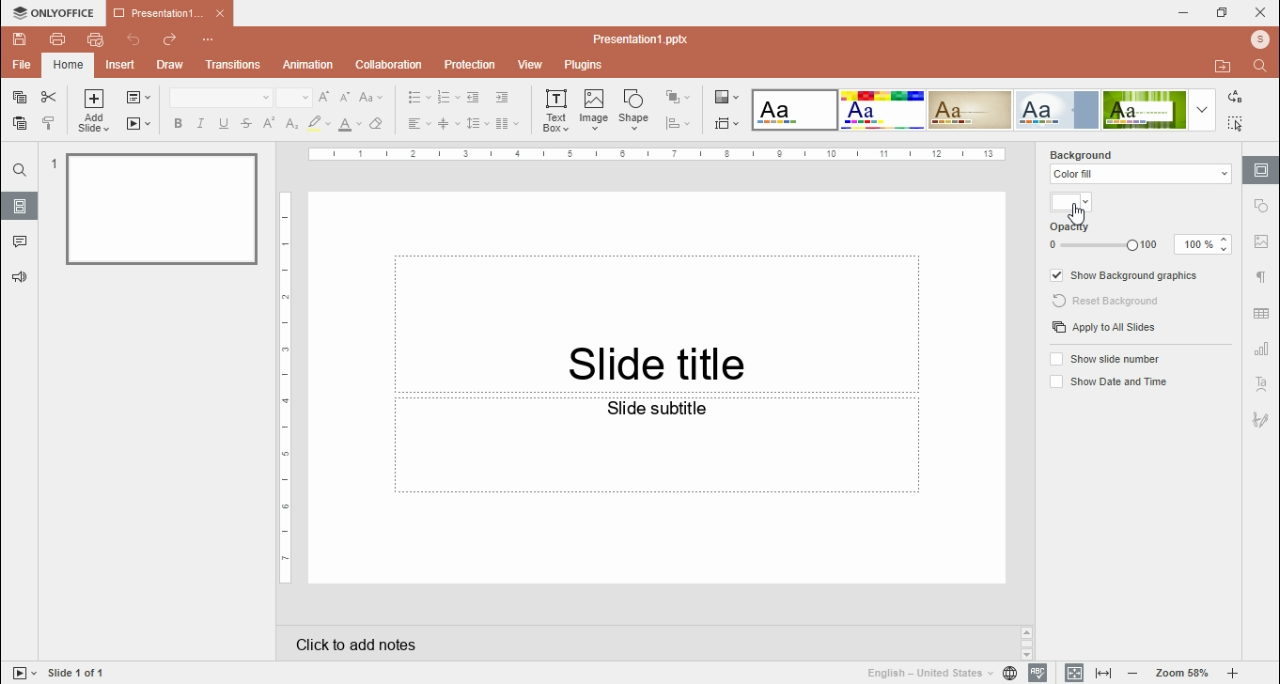 This screenshot has height=684, width=1280. I want to click on animation, so click(305, 65).